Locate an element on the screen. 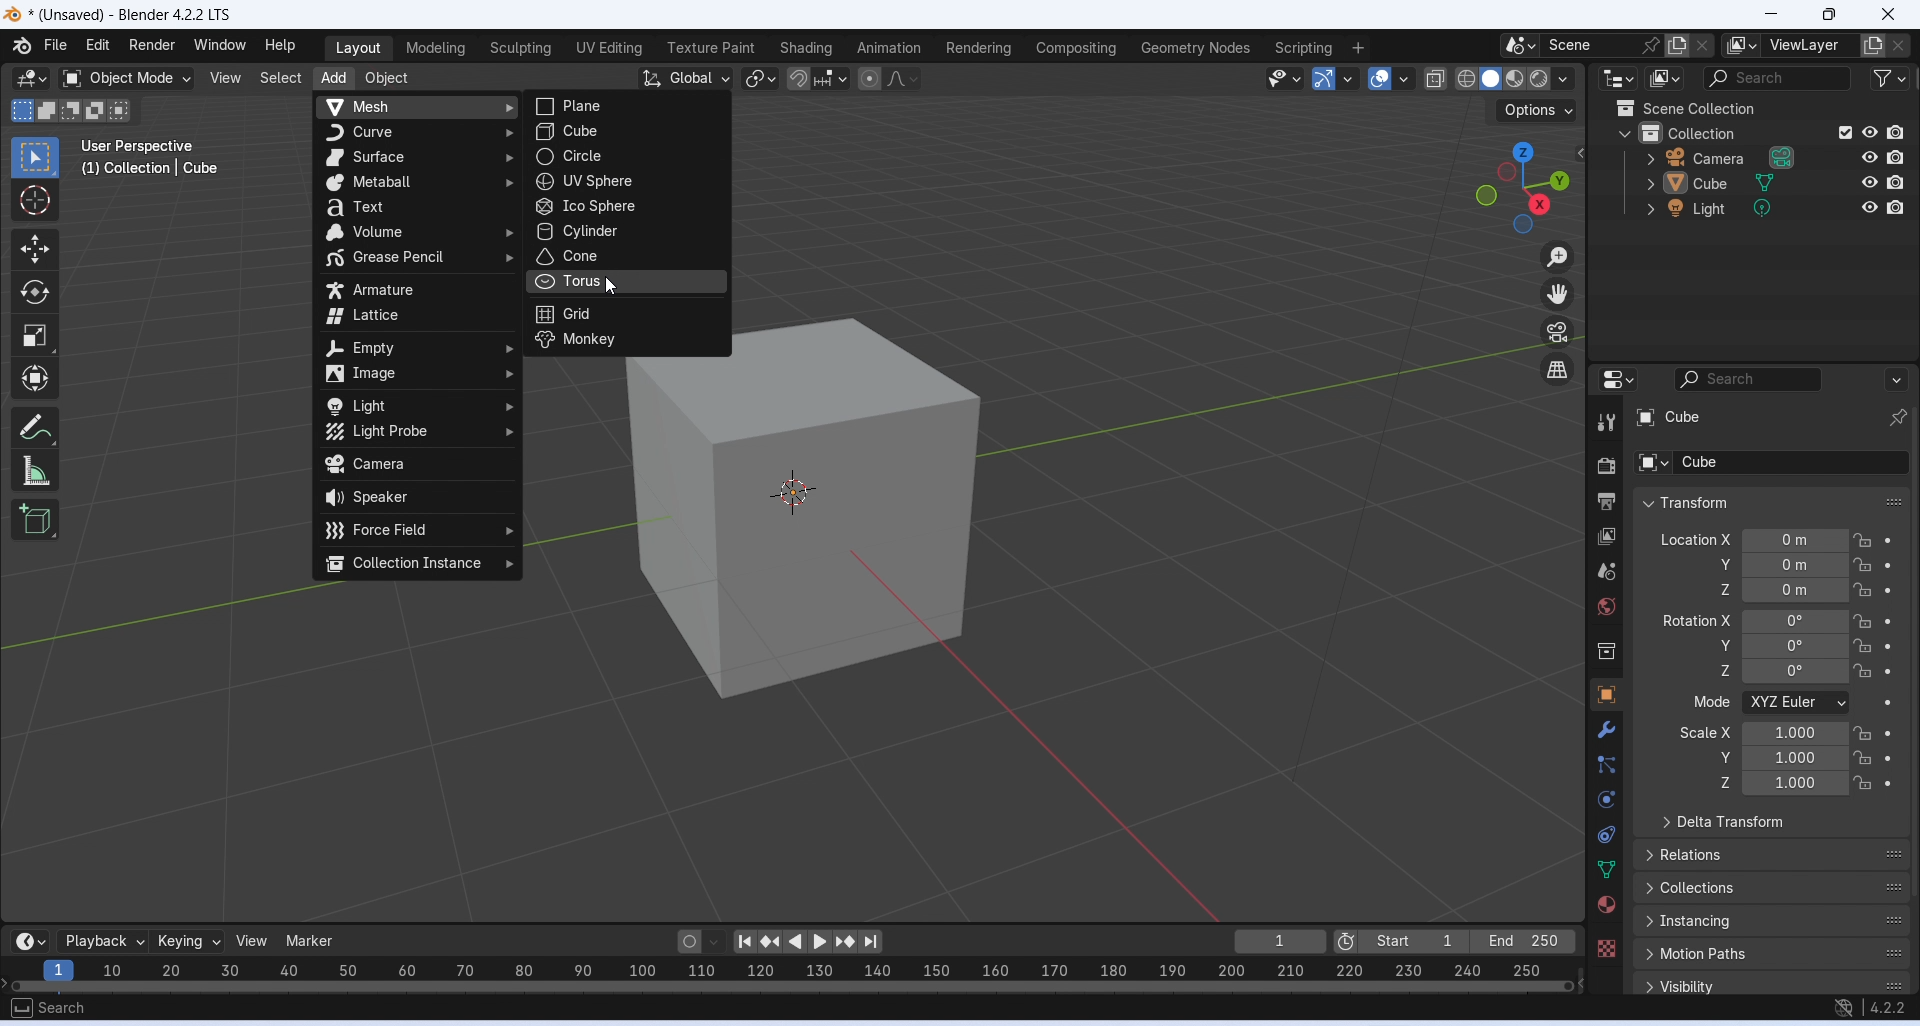 This screenshot has height=1026, width=1920. Relations is located at coordinates (1774, 854).